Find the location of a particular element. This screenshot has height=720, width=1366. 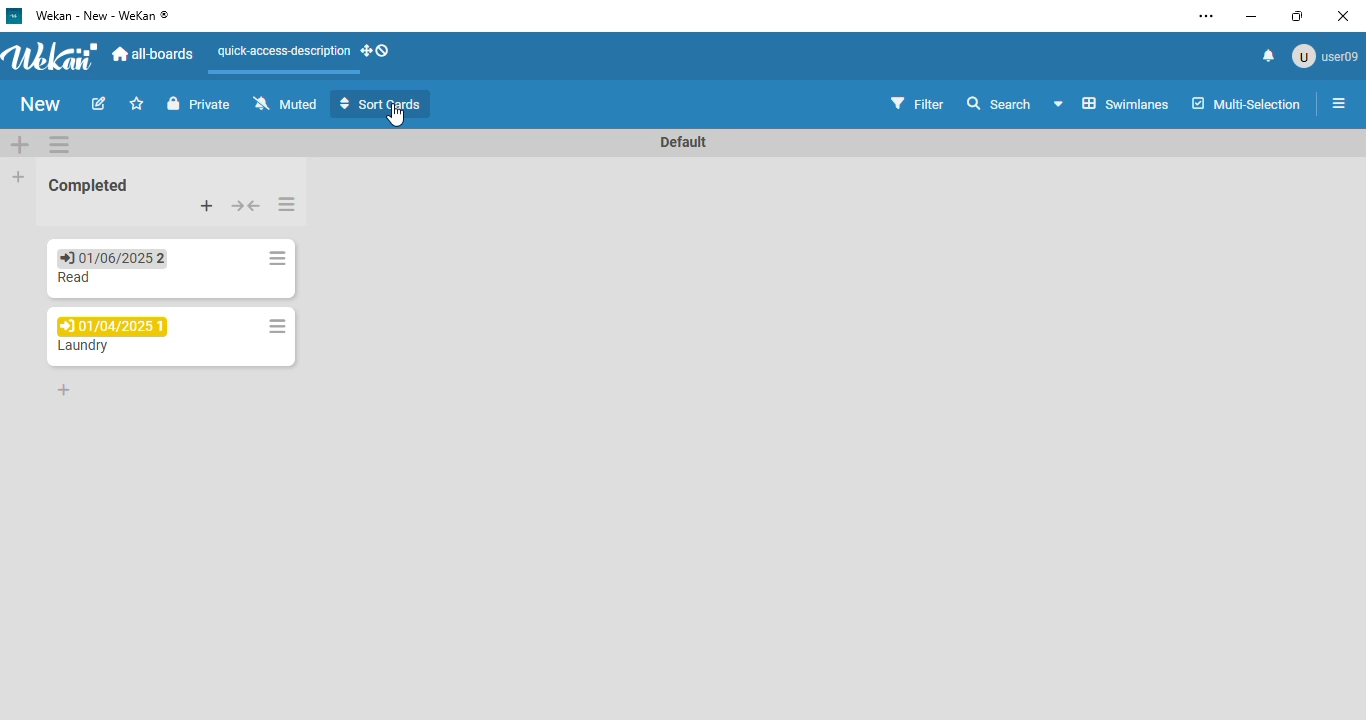

maximize is located at coordinates (1298, 16).